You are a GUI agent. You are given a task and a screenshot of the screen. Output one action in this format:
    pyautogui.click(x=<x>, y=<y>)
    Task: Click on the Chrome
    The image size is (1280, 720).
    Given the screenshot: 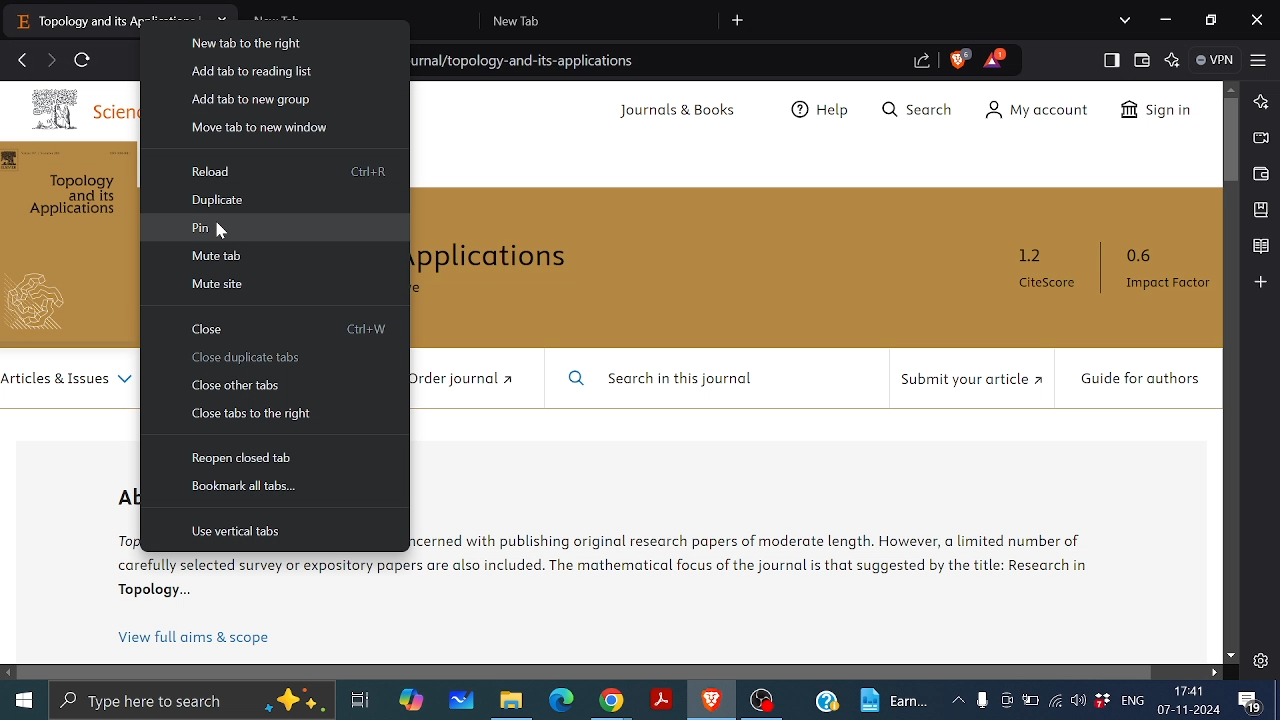 What is the action you would take?
    pyautogui.click(x=611, y=702)
    